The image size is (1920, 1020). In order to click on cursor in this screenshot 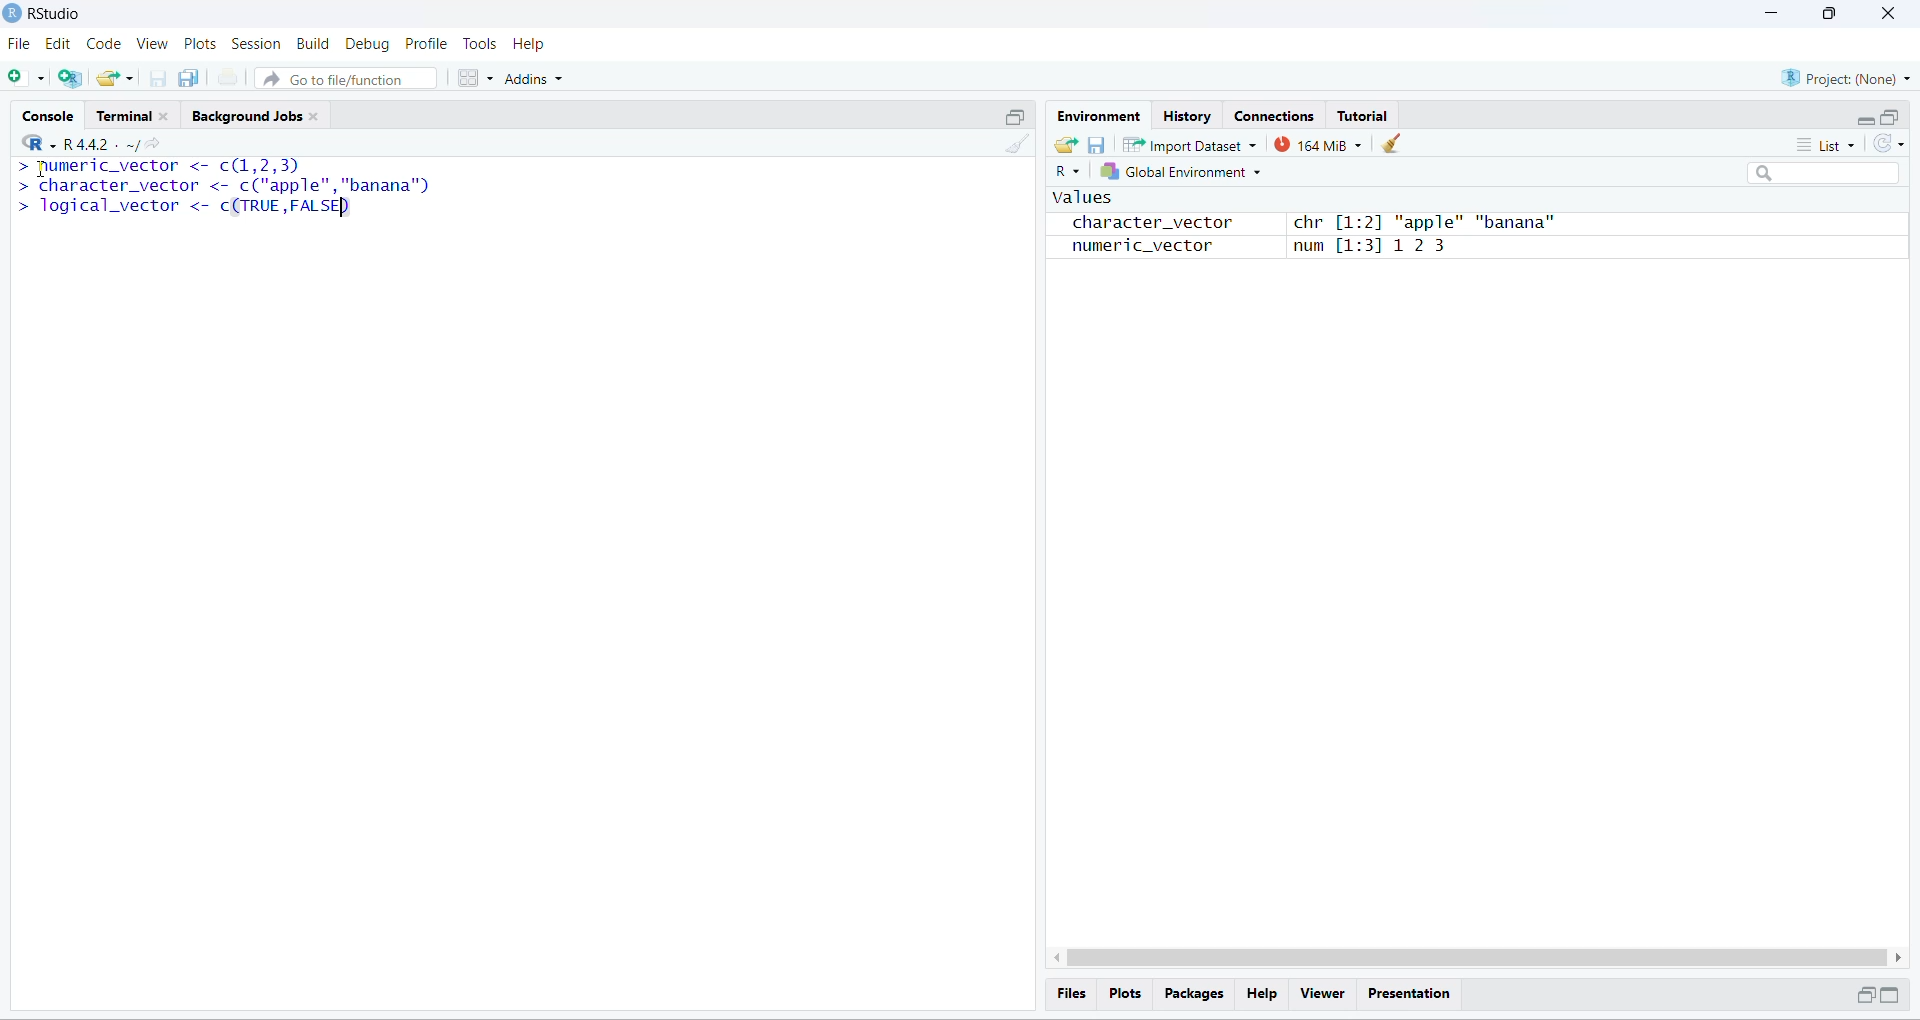, I will do `click(39, 169)`.